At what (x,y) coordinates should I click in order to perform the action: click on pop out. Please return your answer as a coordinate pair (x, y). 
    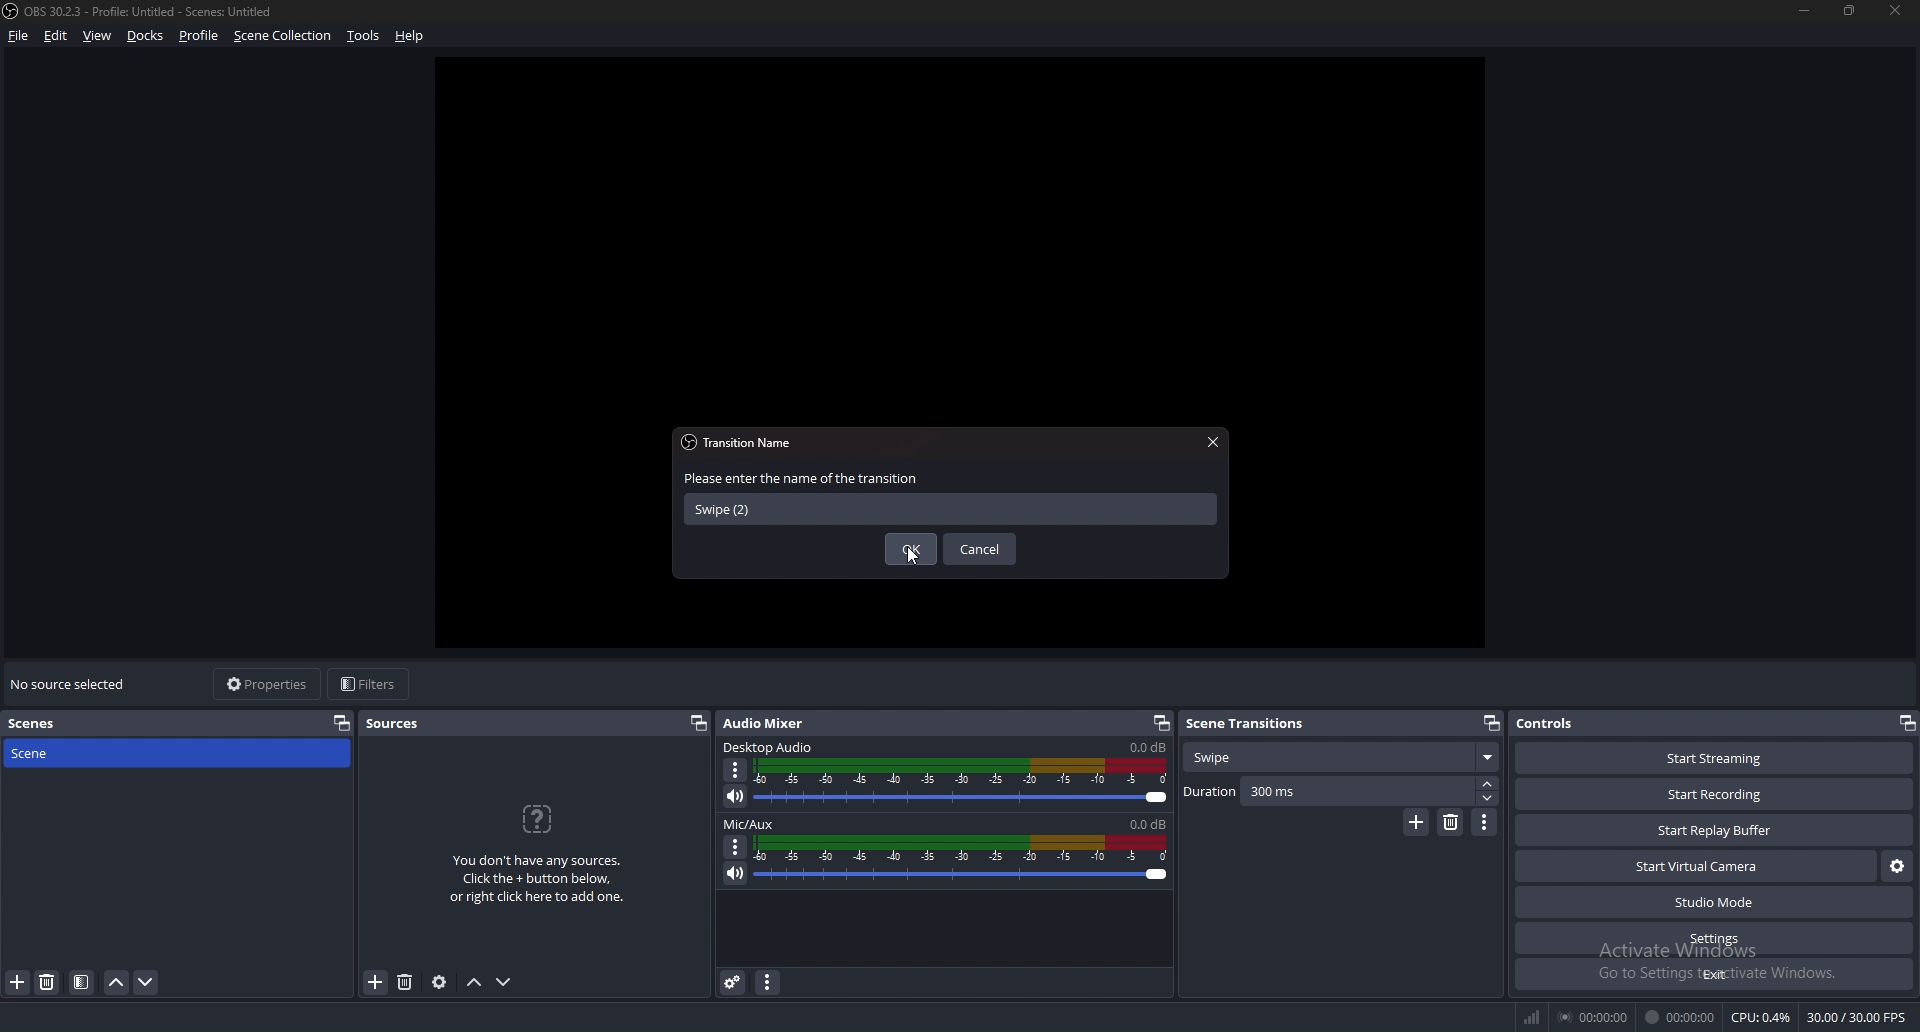
    Looking at the image, I should click on (342, 723).